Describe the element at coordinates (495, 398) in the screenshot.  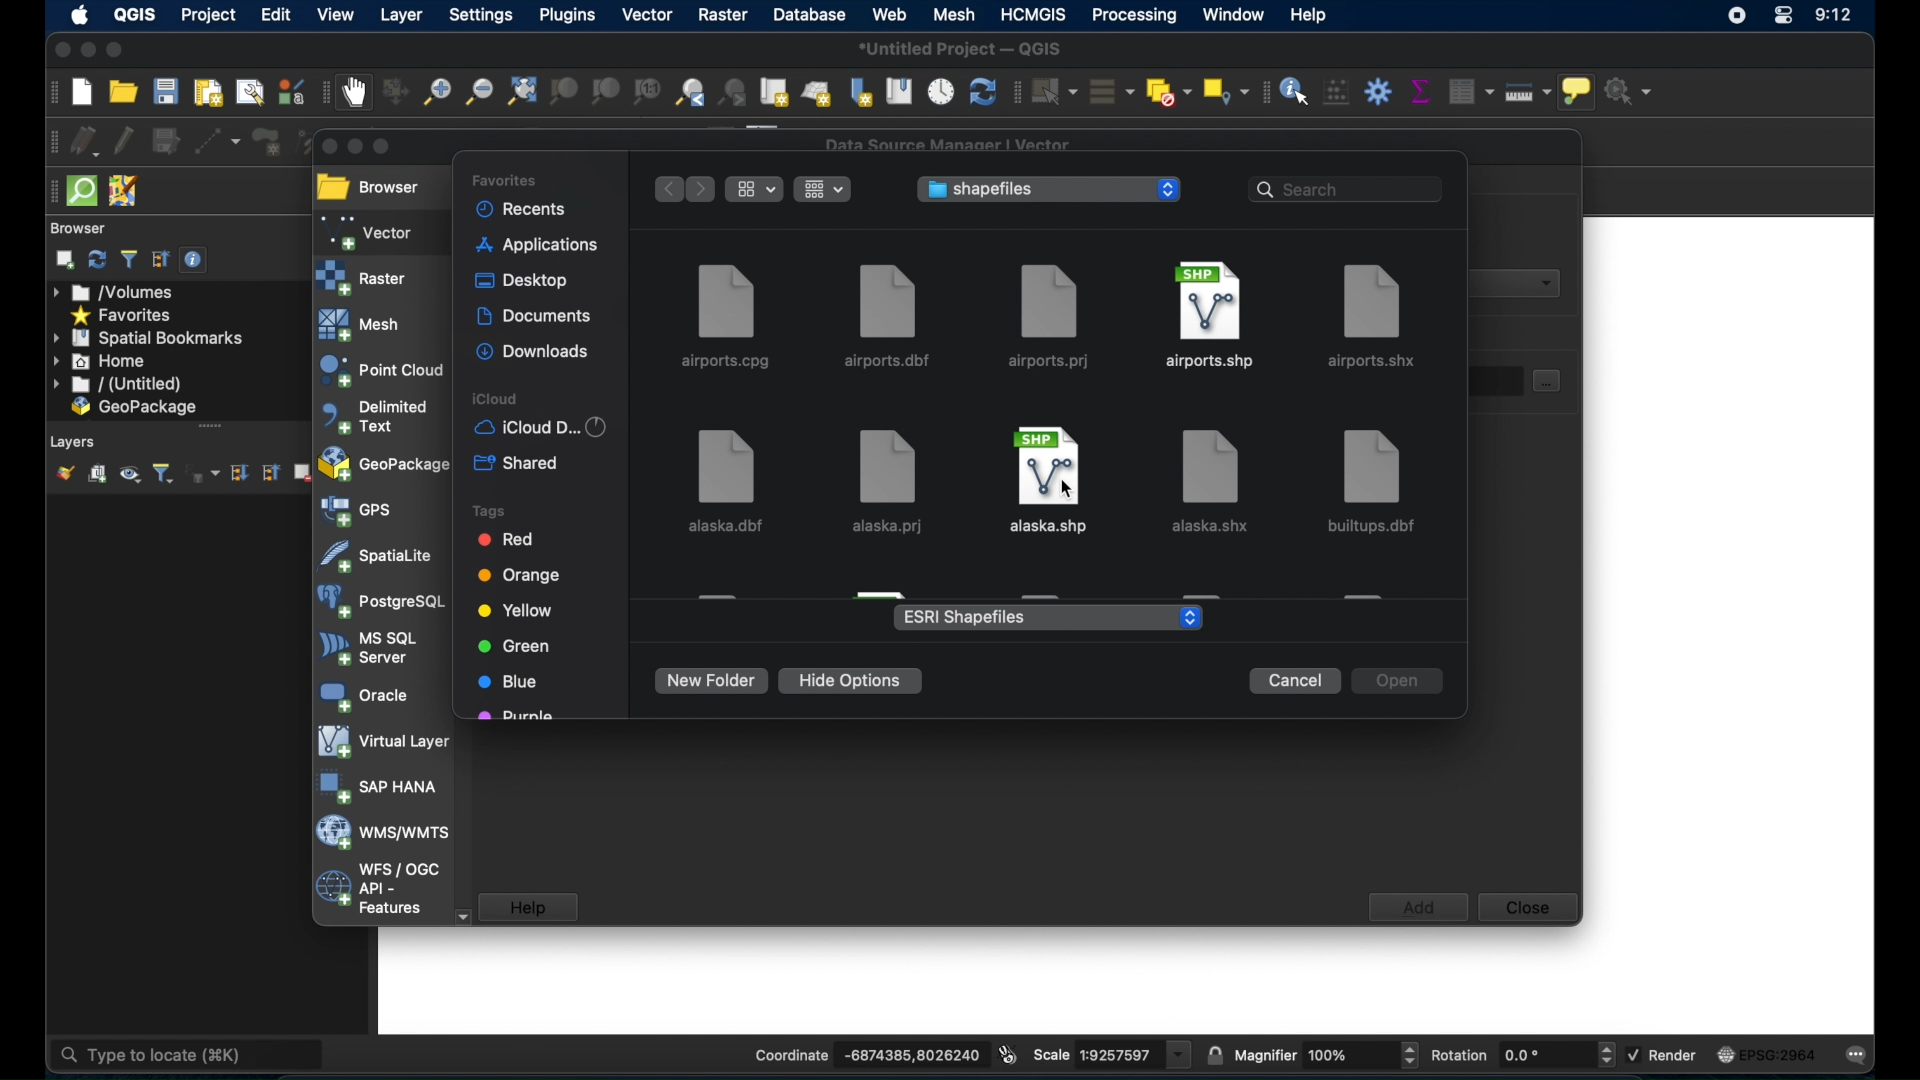
I see `icloud` at that location.